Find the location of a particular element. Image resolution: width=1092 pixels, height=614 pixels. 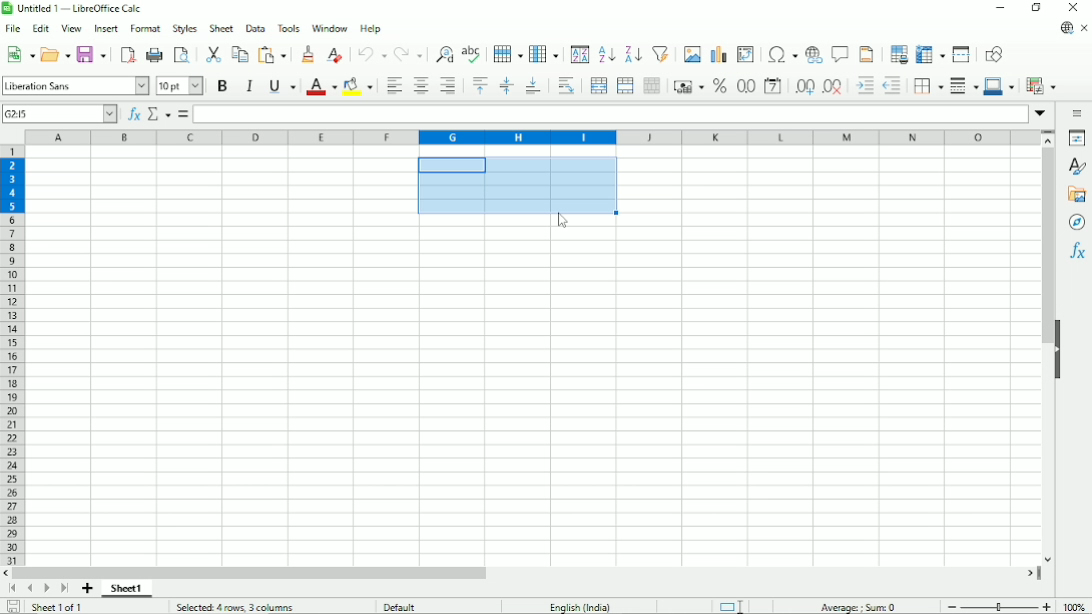

Align left is located at coordinates (394, 86).